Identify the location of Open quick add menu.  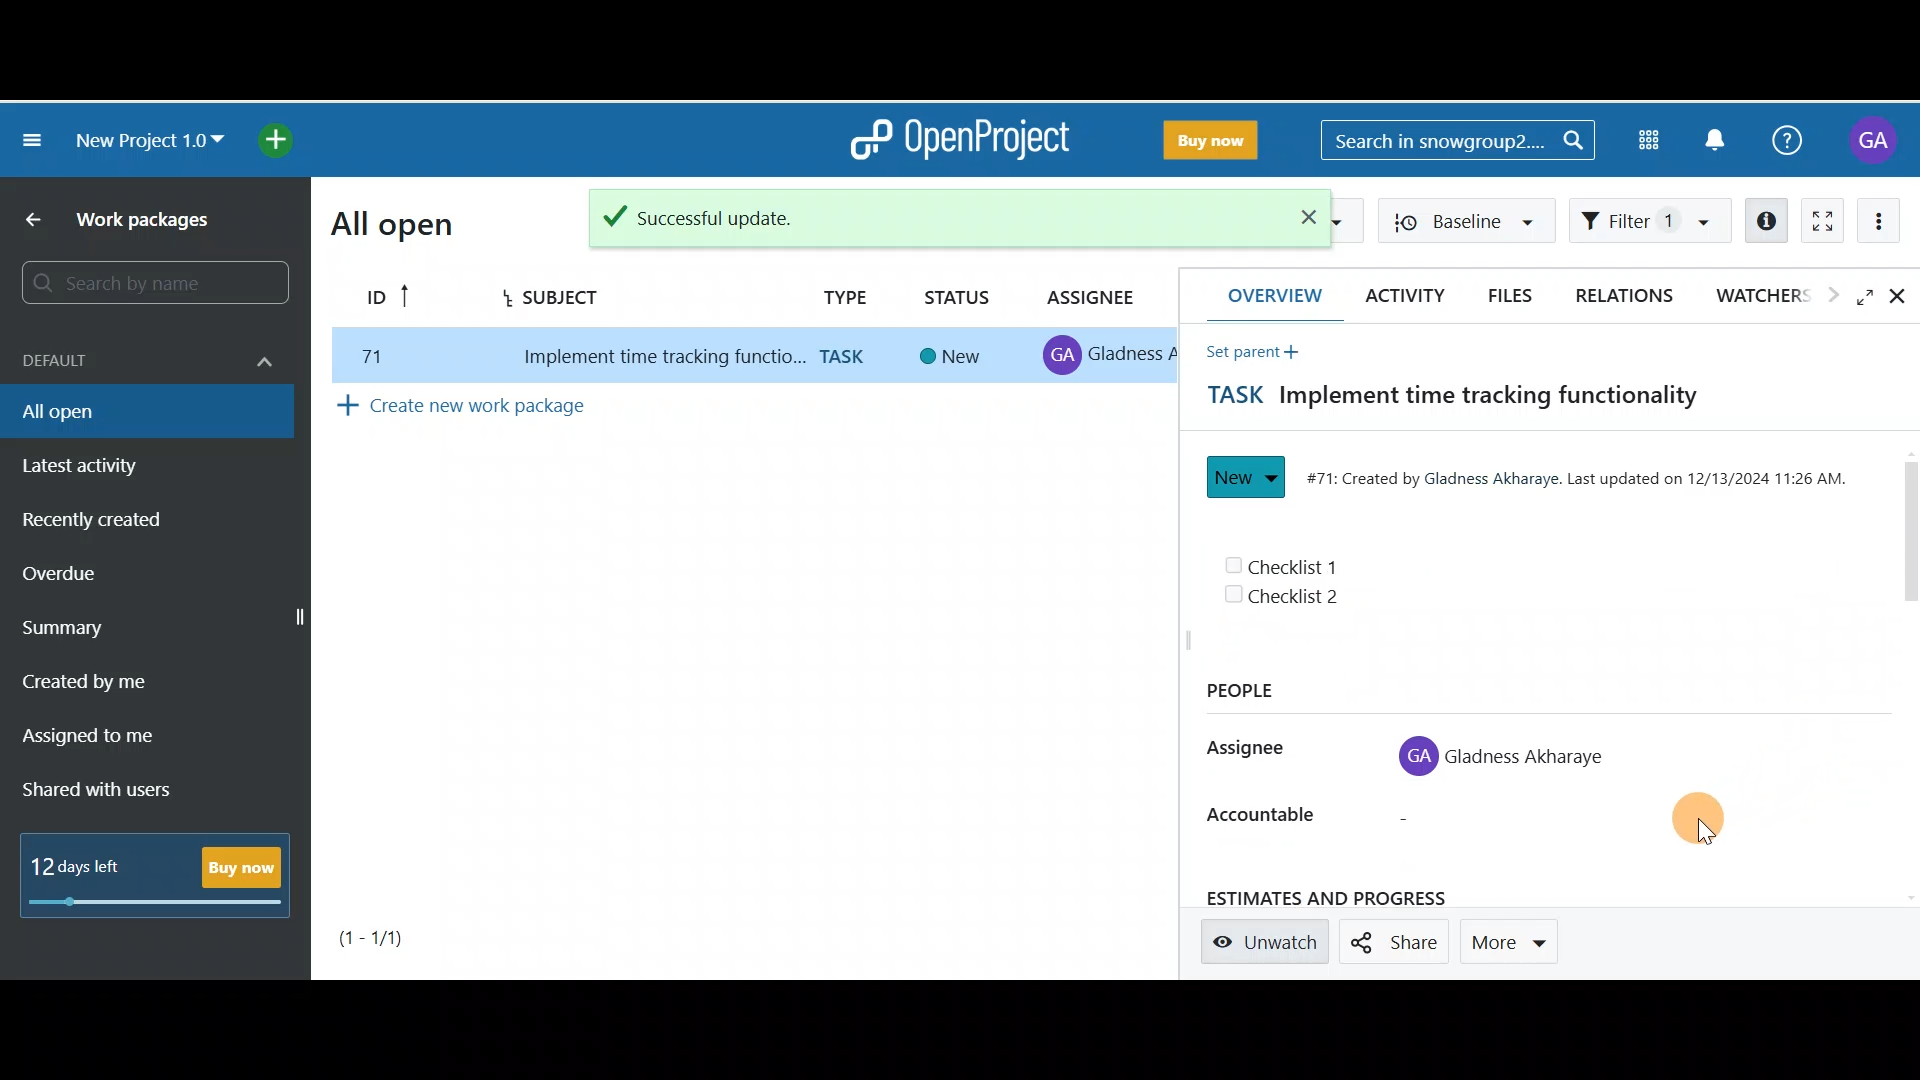
(275, 137).